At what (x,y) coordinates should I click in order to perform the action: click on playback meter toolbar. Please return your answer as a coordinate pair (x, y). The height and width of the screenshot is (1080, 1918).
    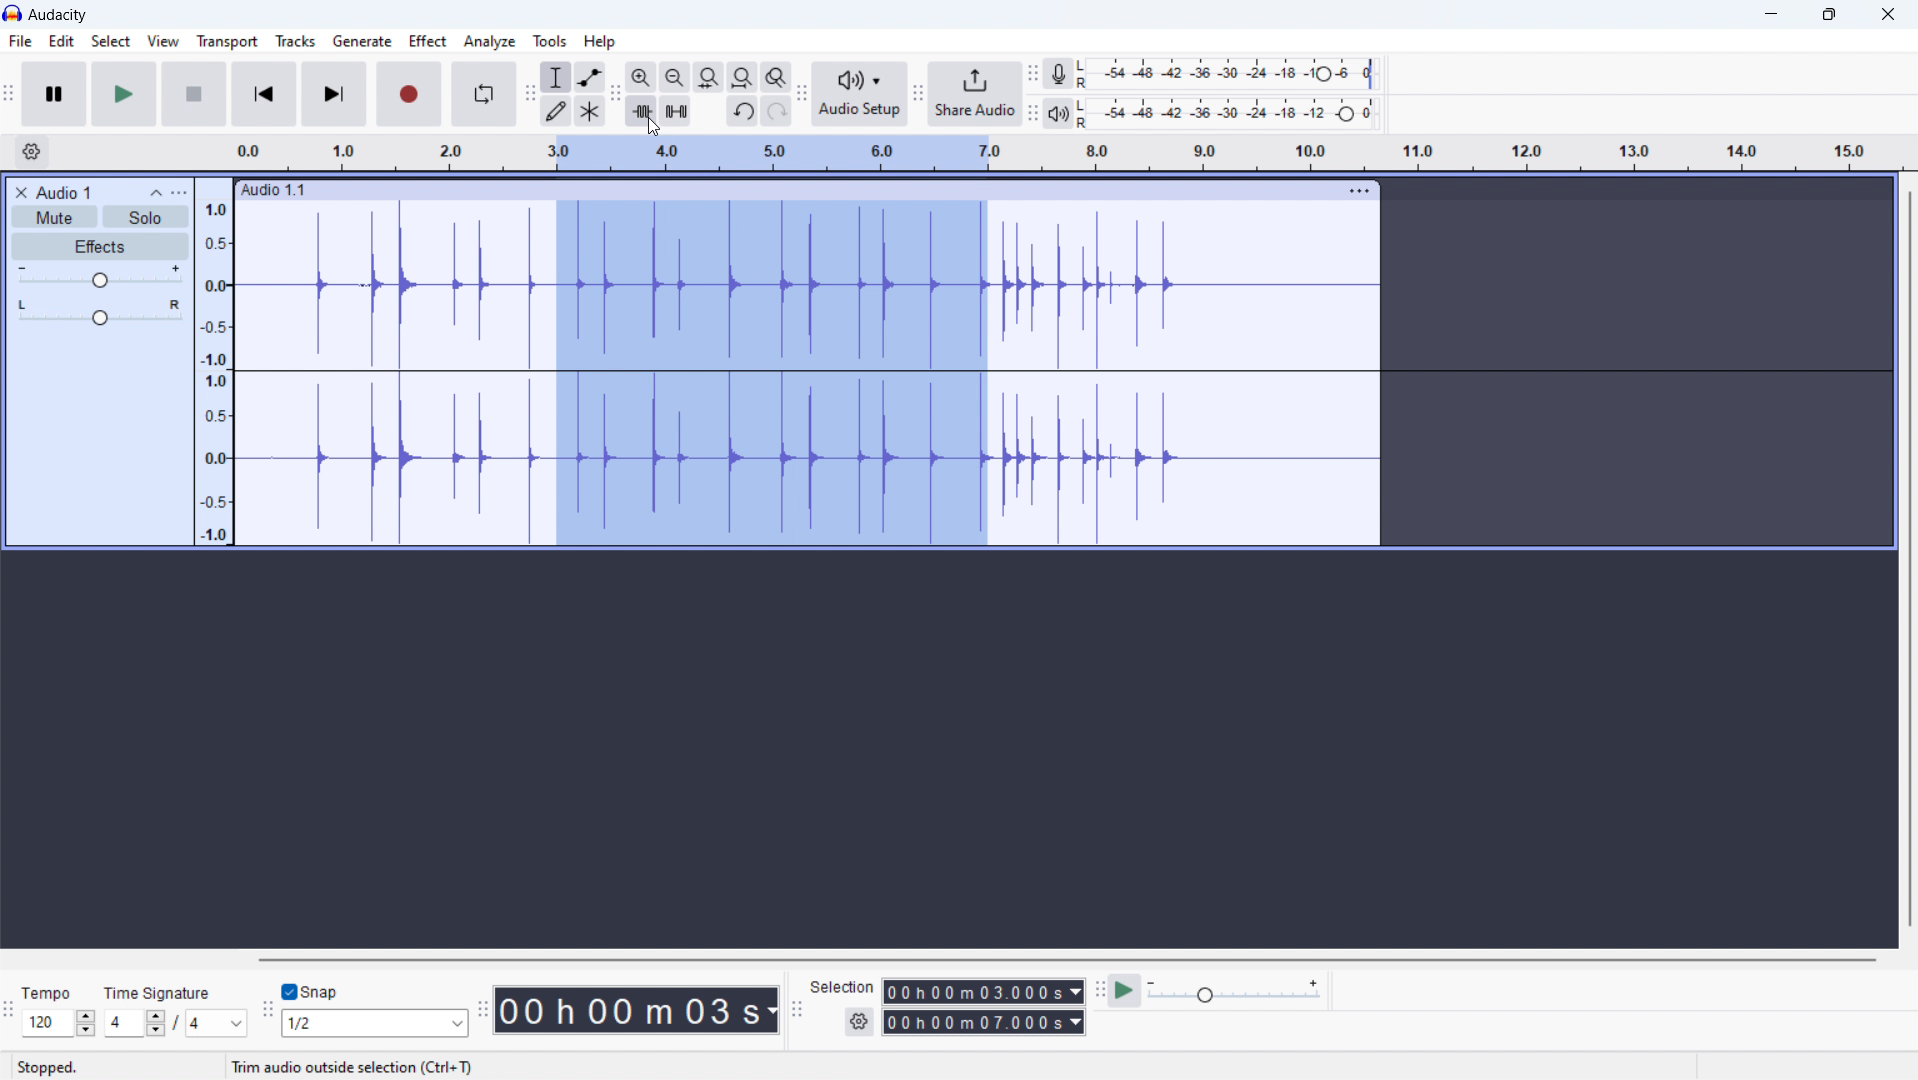
    Looking at the image, I should click on (1033, 114).